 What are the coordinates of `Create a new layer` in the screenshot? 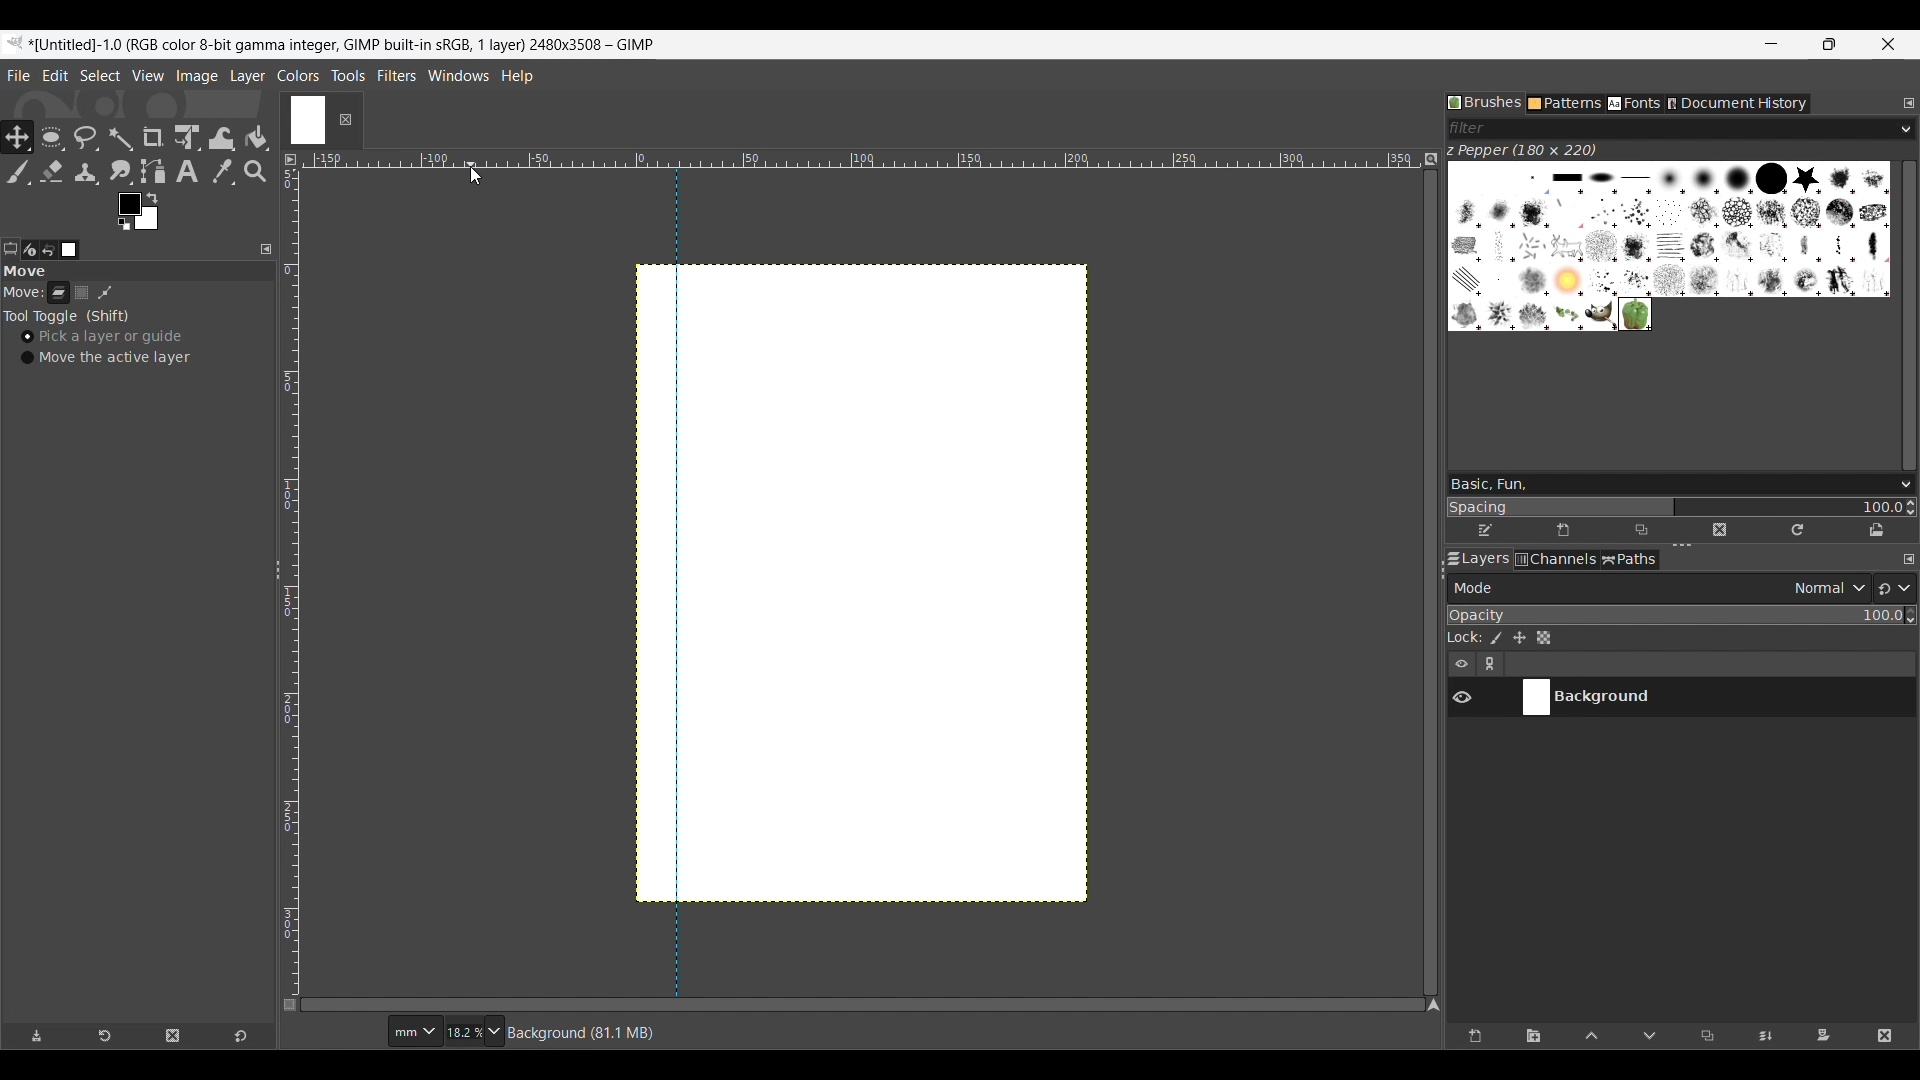 It's located at (1474, 1037).